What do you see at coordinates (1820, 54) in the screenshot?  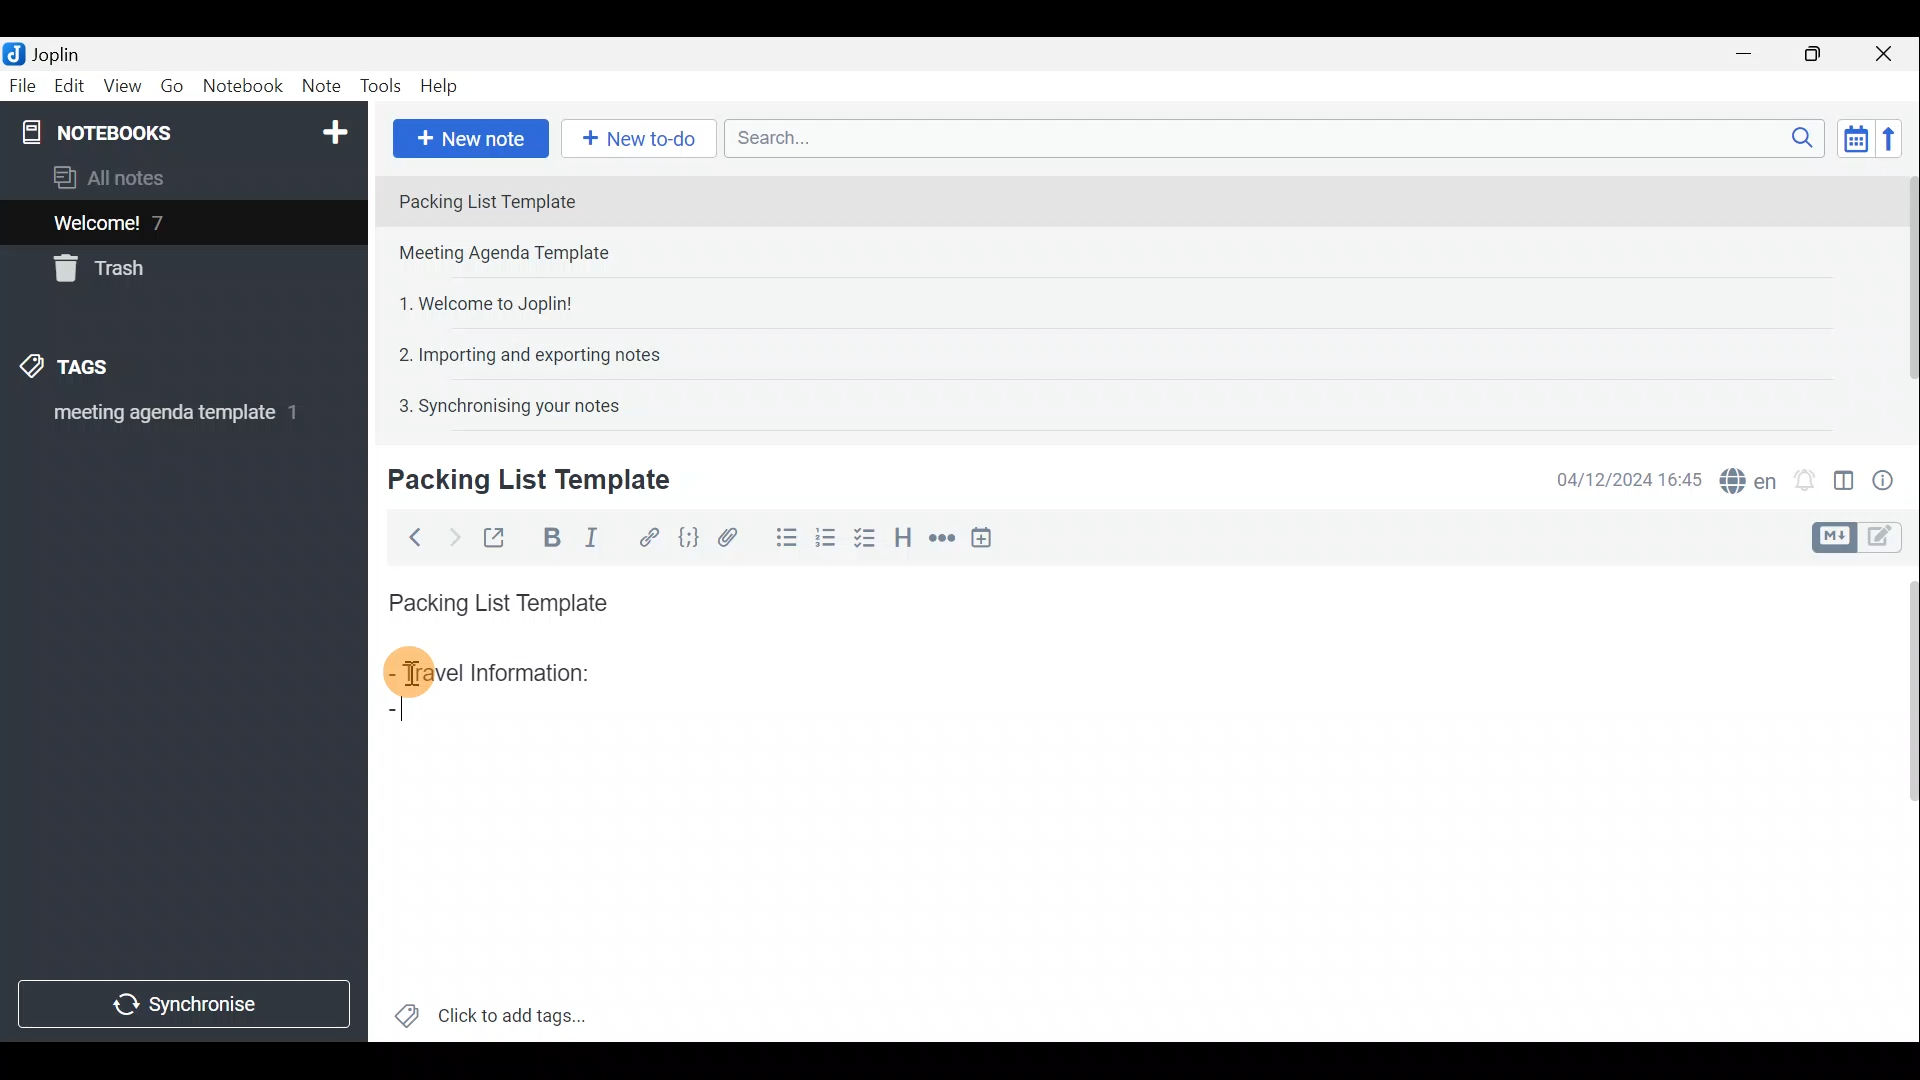 I see `Maximise` at bounding box center [1820, 54].